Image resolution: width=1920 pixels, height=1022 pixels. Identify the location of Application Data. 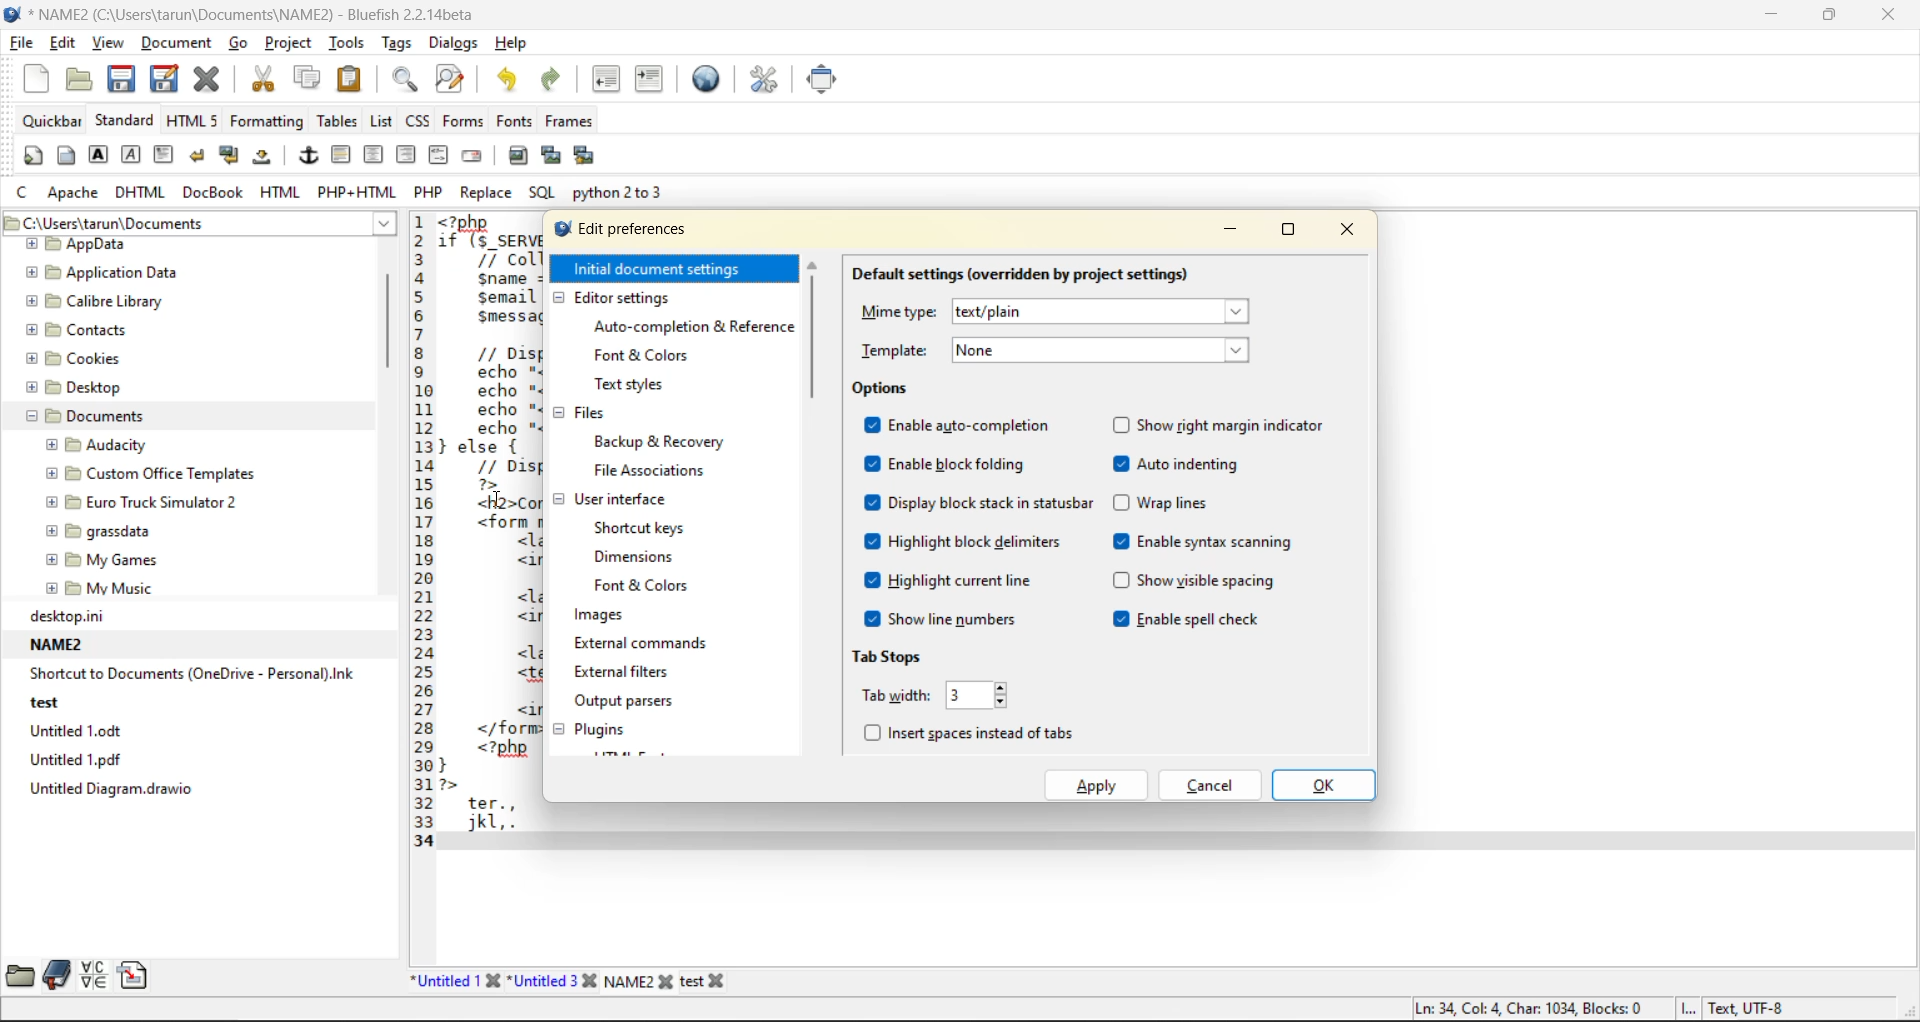
(110, 273).